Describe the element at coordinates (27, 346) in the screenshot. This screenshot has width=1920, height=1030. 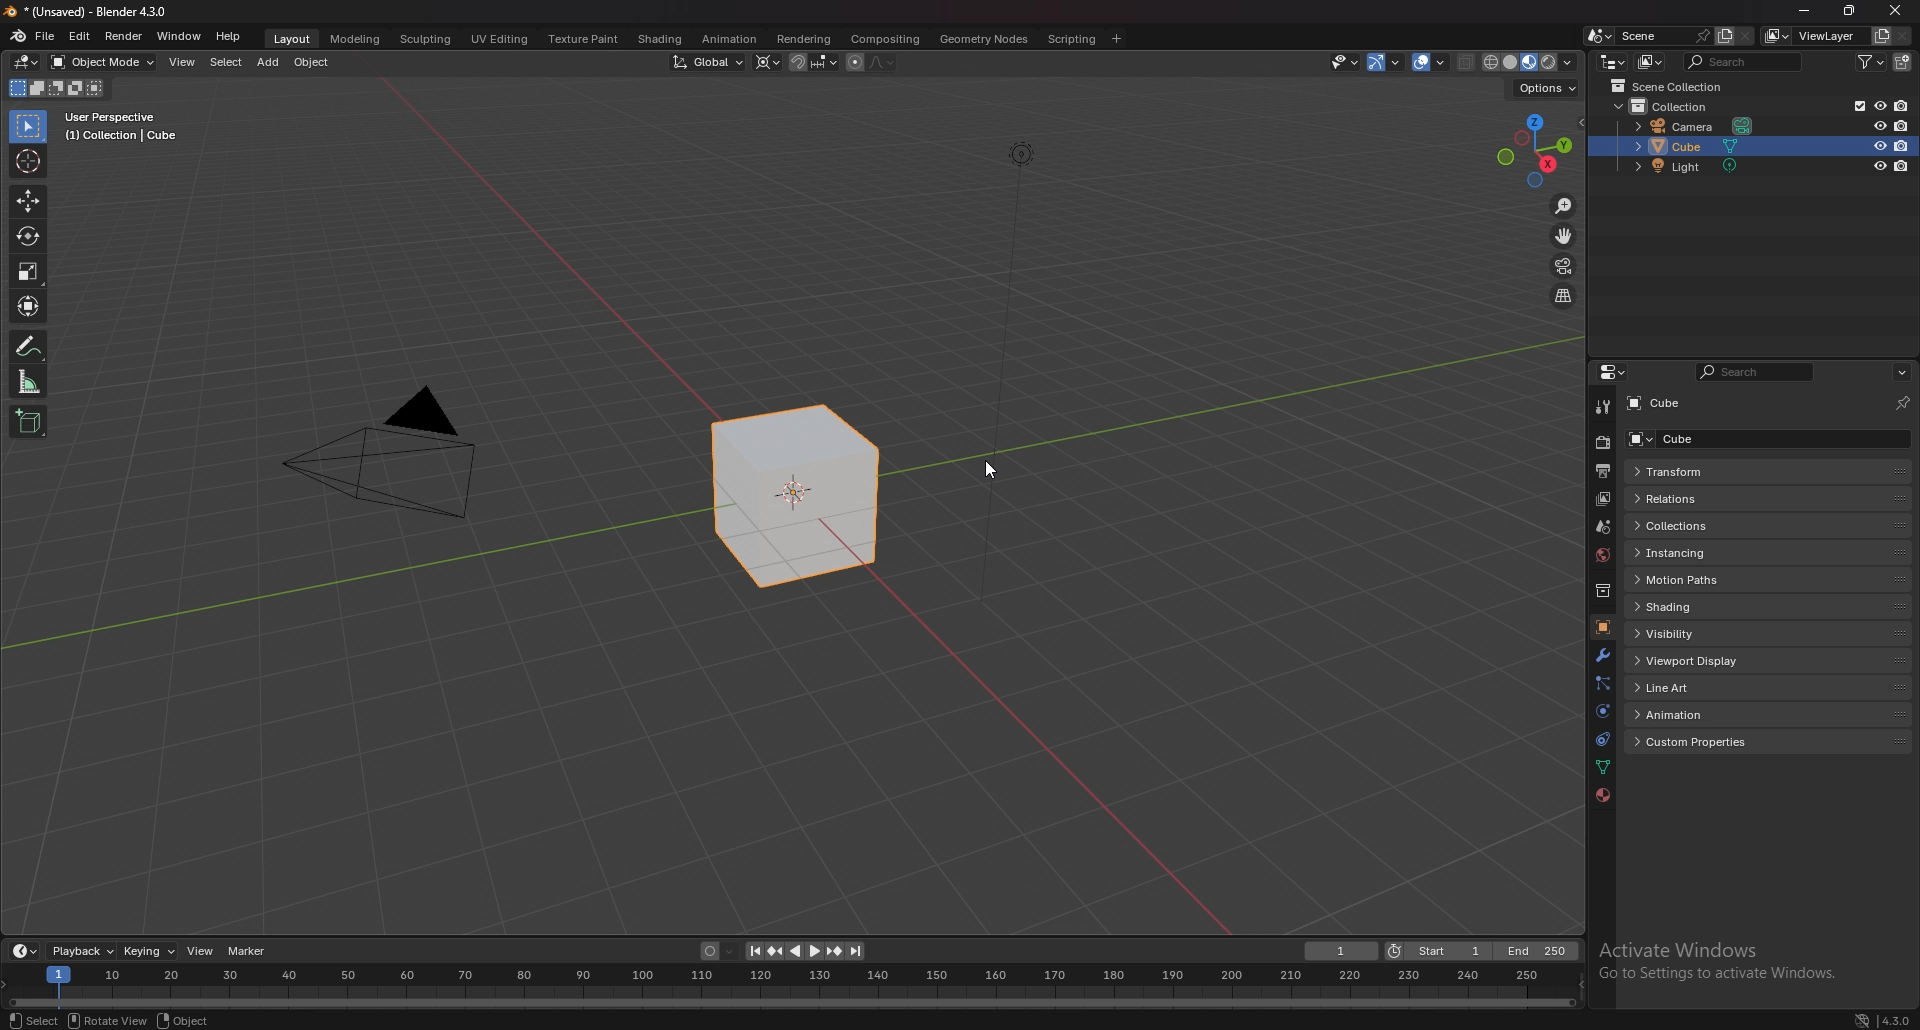
I see `annotate` at that location.